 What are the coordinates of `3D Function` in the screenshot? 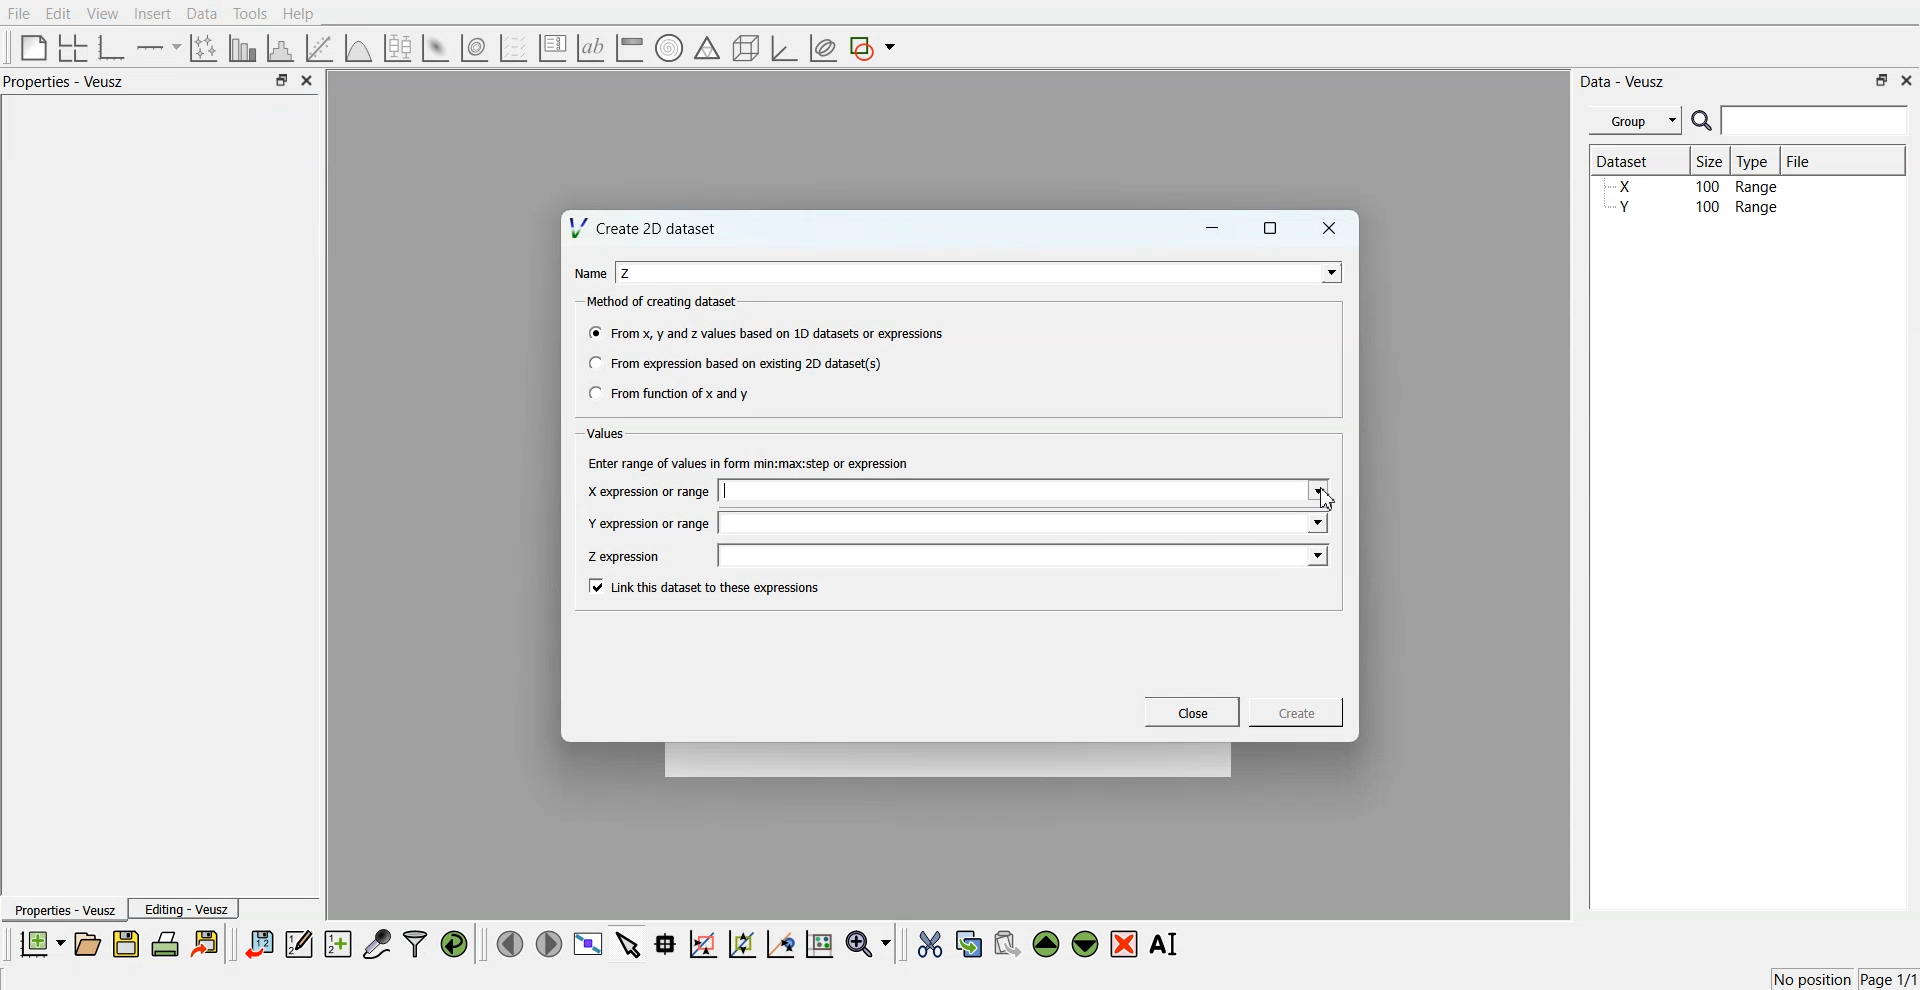 It's located at (359, 48).